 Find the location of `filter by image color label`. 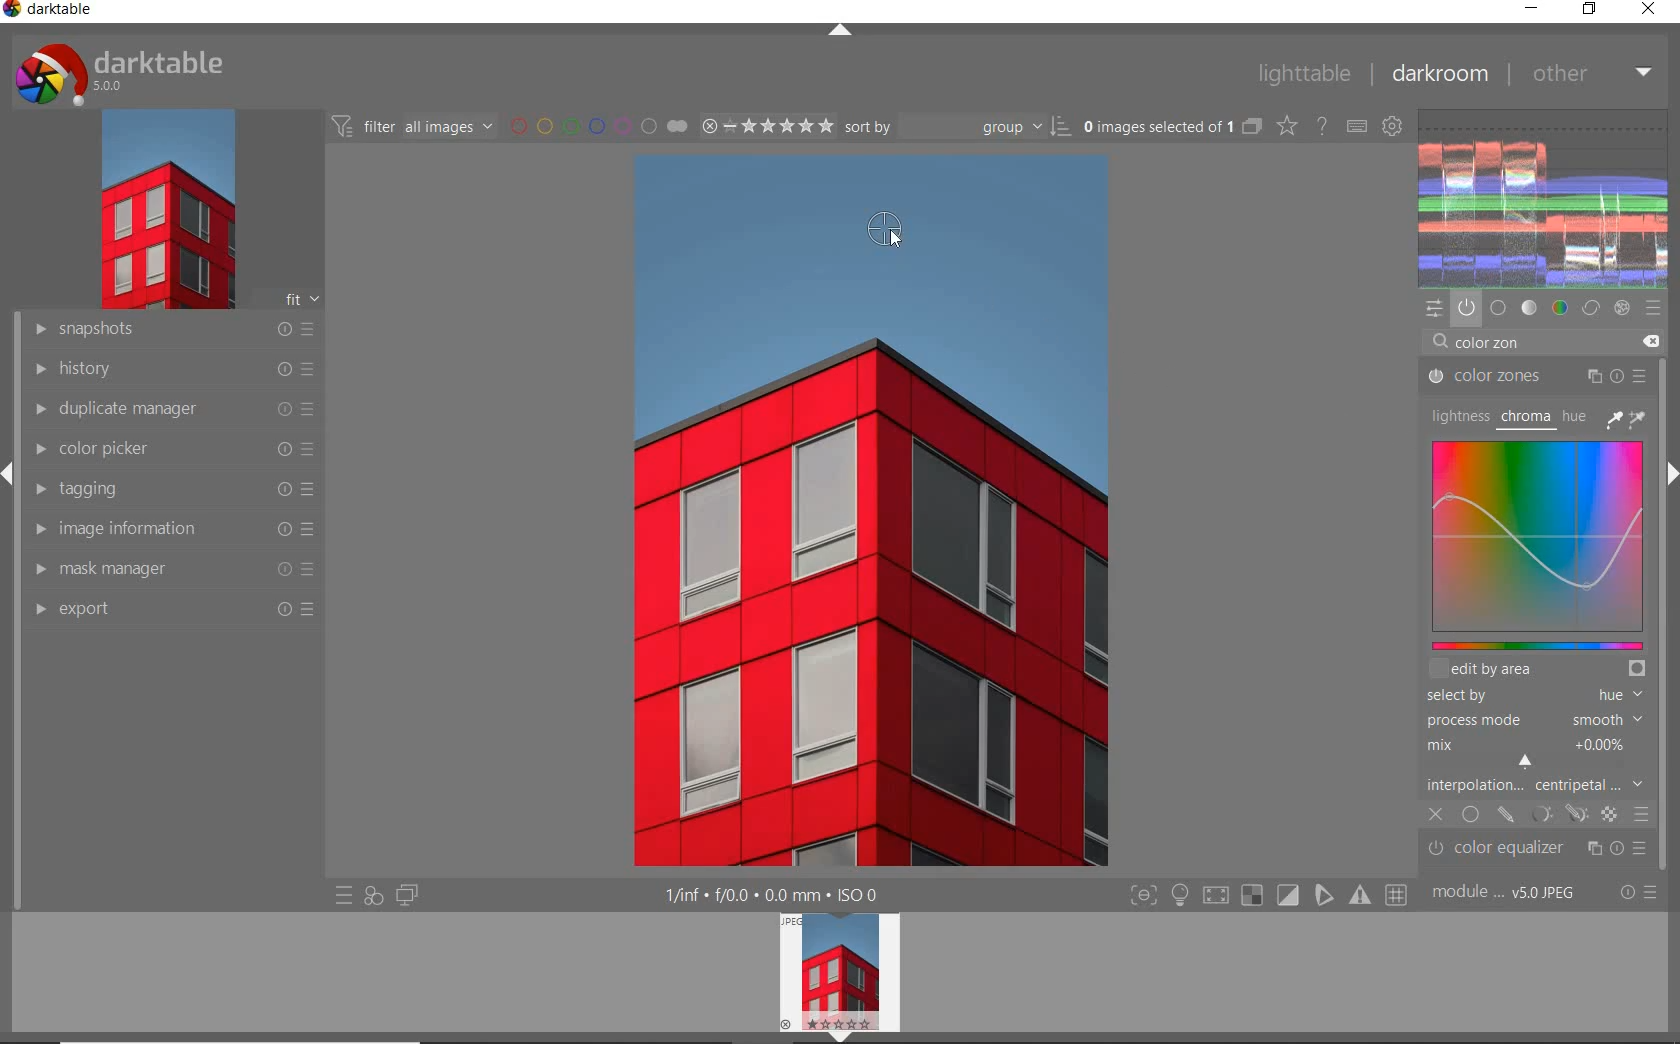

filter by image color label is located at coordinates (598, 126).